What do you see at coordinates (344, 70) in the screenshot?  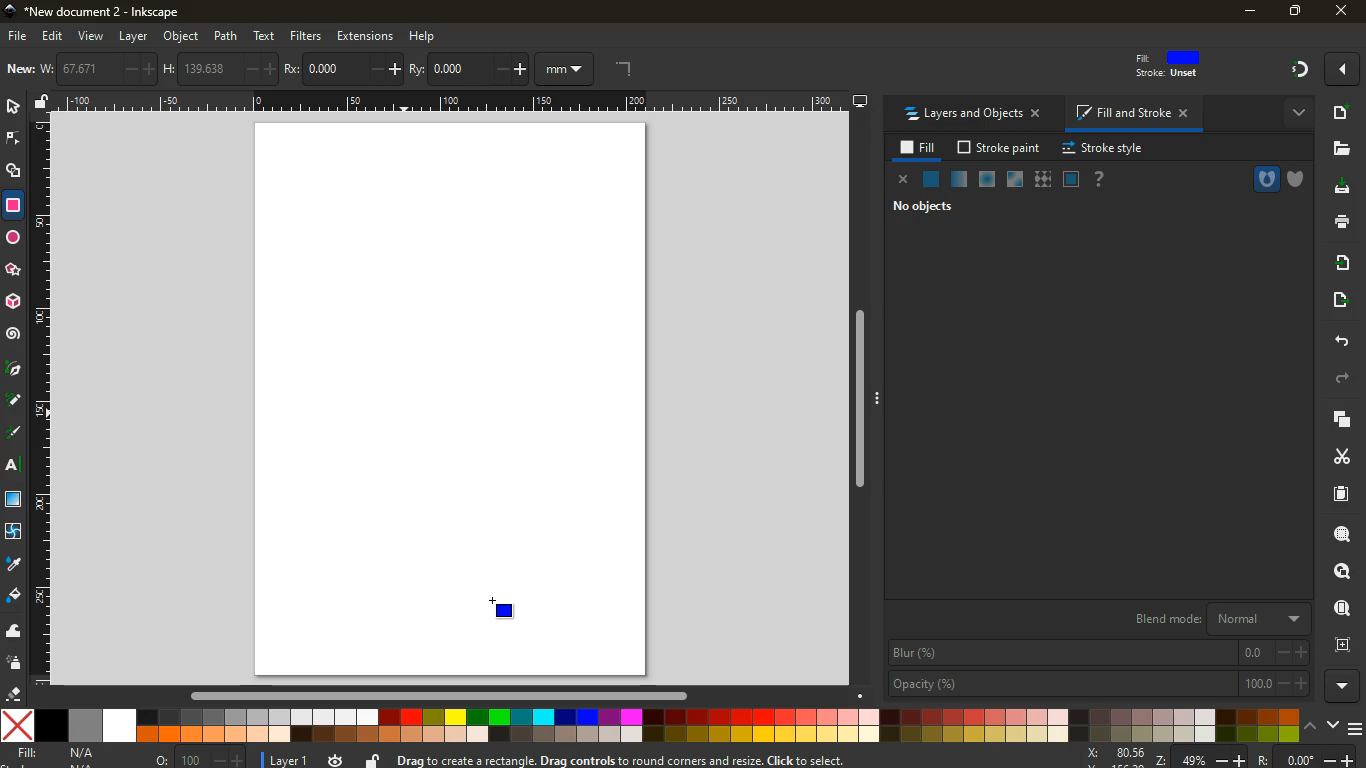 I see `po` at bounding box center [344, 70].